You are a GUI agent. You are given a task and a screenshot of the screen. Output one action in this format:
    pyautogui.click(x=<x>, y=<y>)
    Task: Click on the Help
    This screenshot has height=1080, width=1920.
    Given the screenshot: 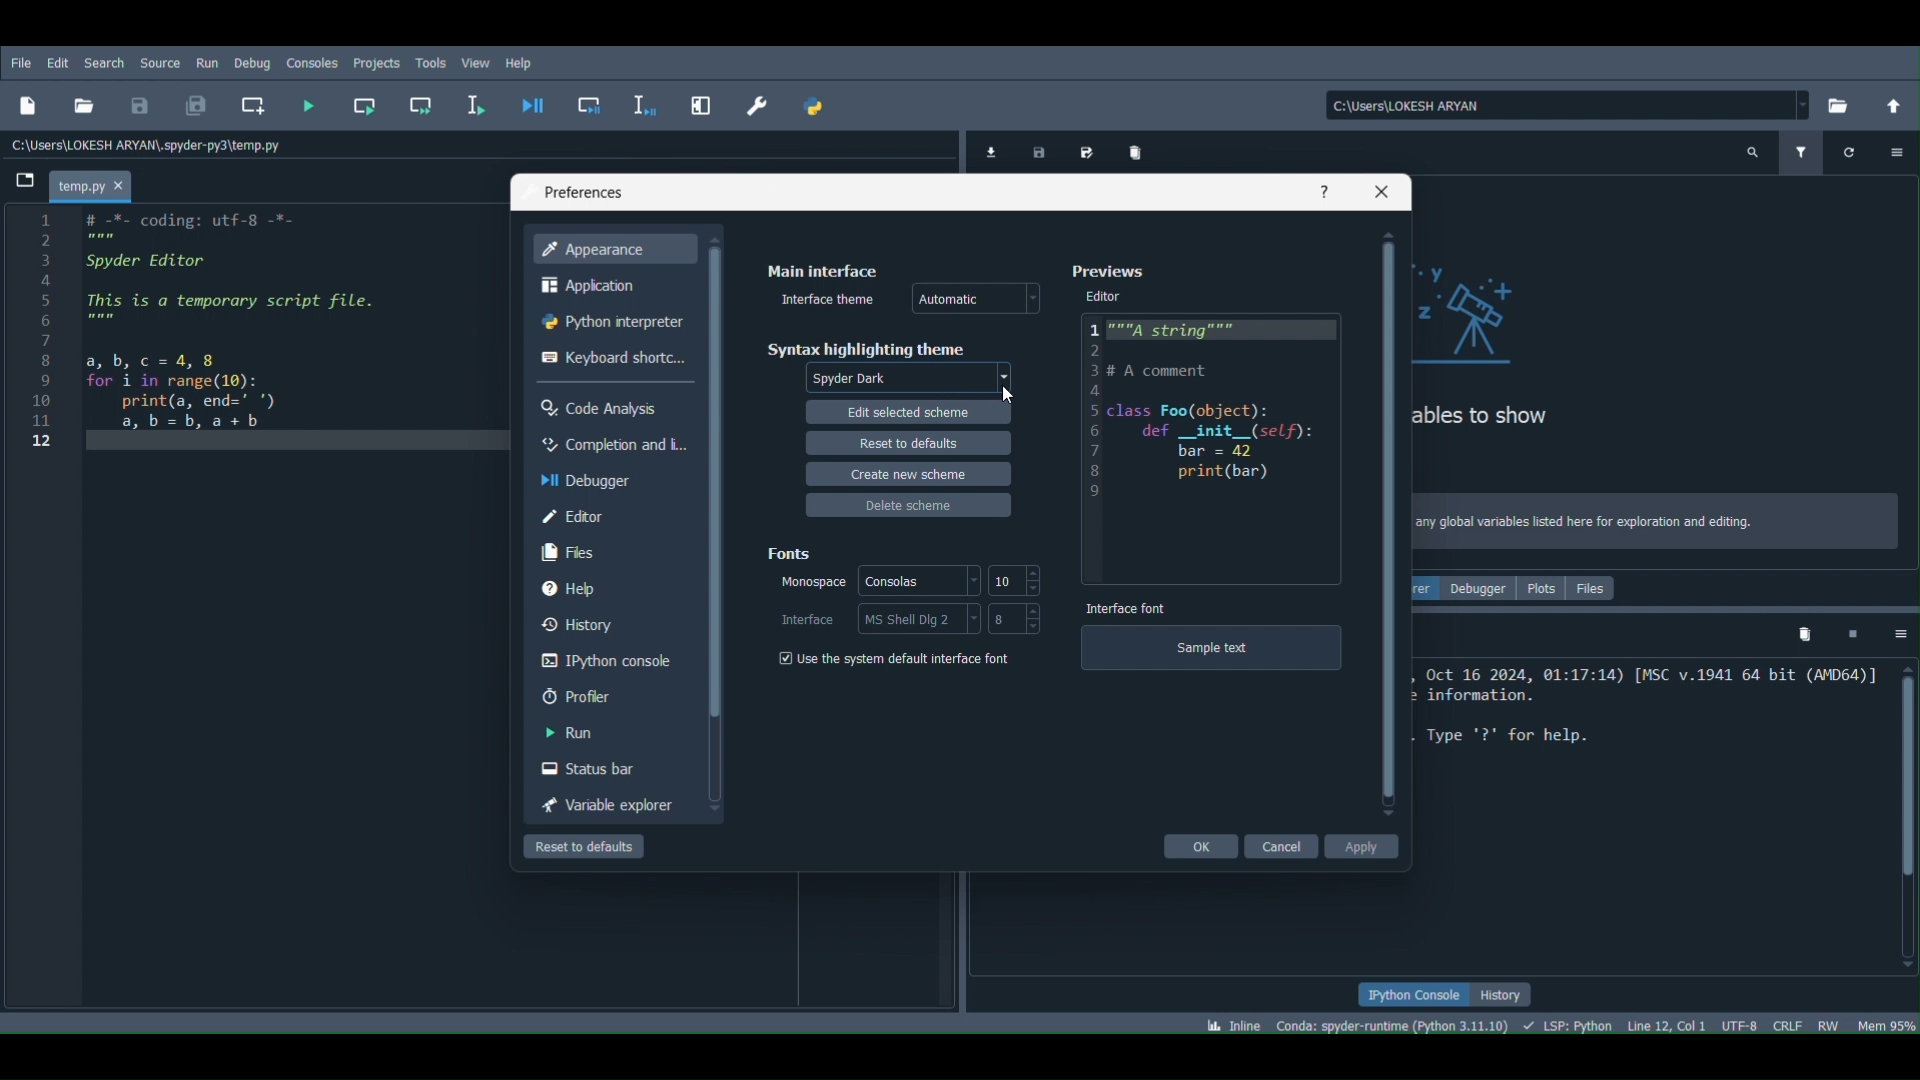 What is the action you would take?
    pyautogui.click(x=1325, y=189)
    